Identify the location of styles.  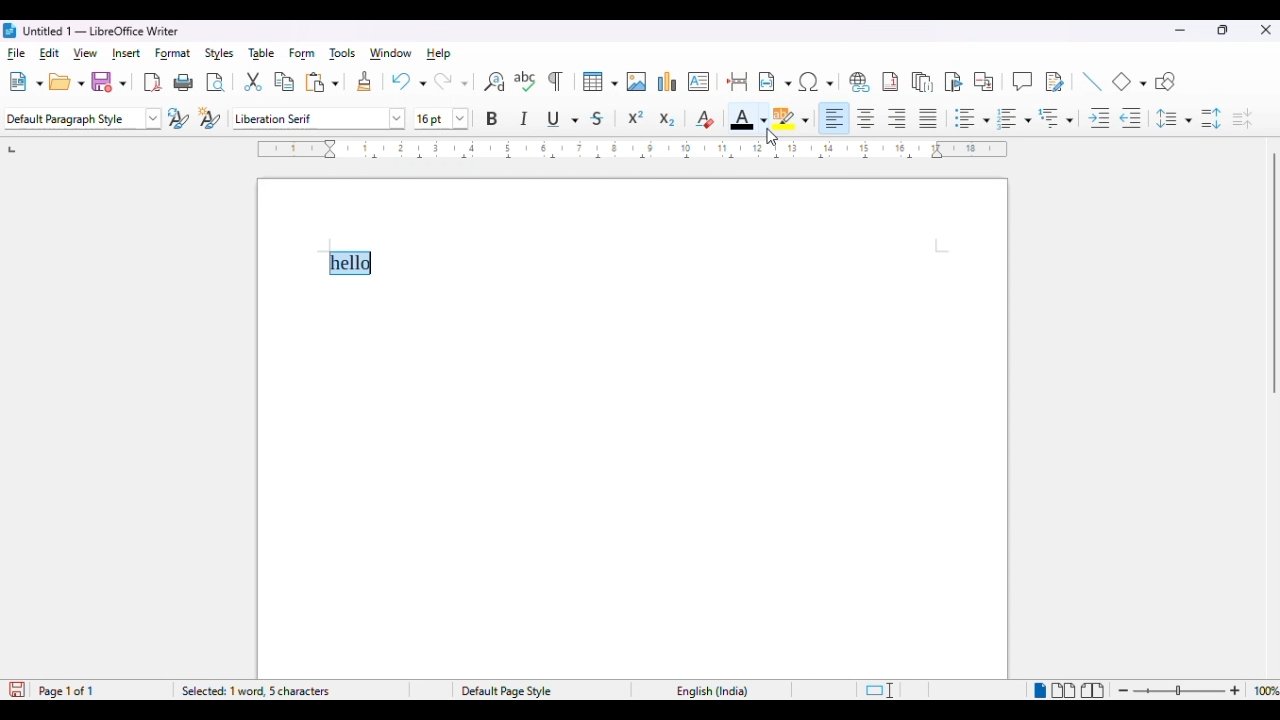
(220, 54).